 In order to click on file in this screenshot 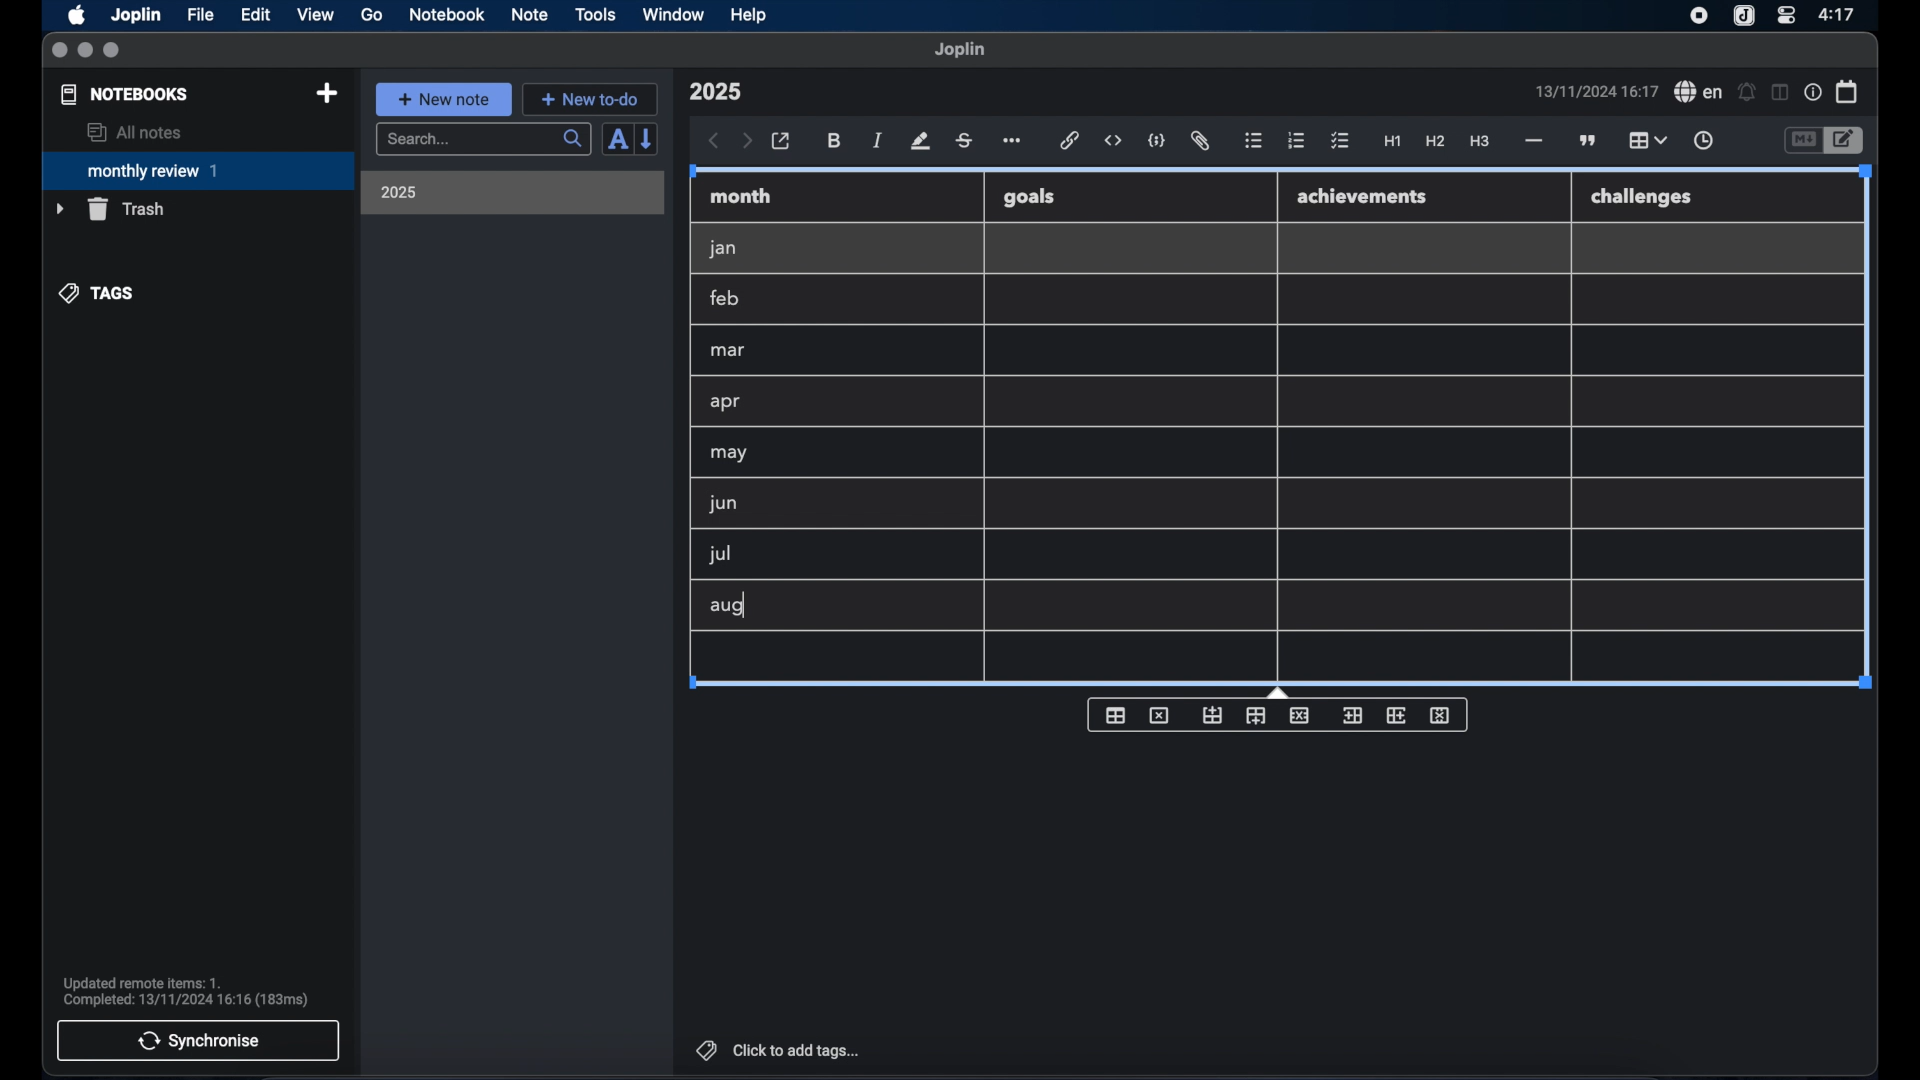, I will do `click(200, 15)`.